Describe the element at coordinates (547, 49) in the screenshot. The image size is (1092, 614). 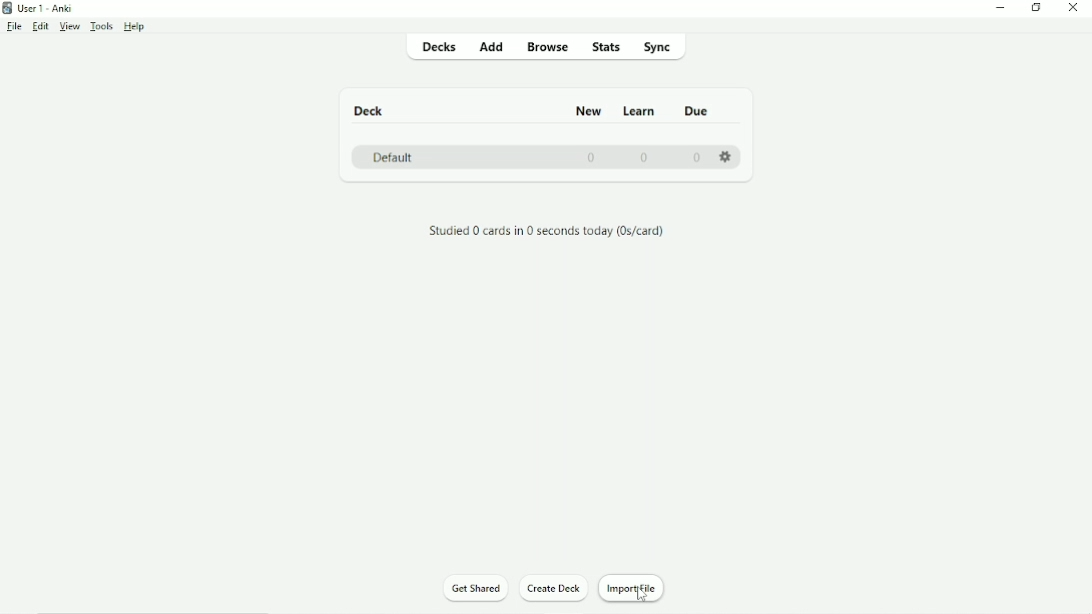
I see `Browse` at that location.